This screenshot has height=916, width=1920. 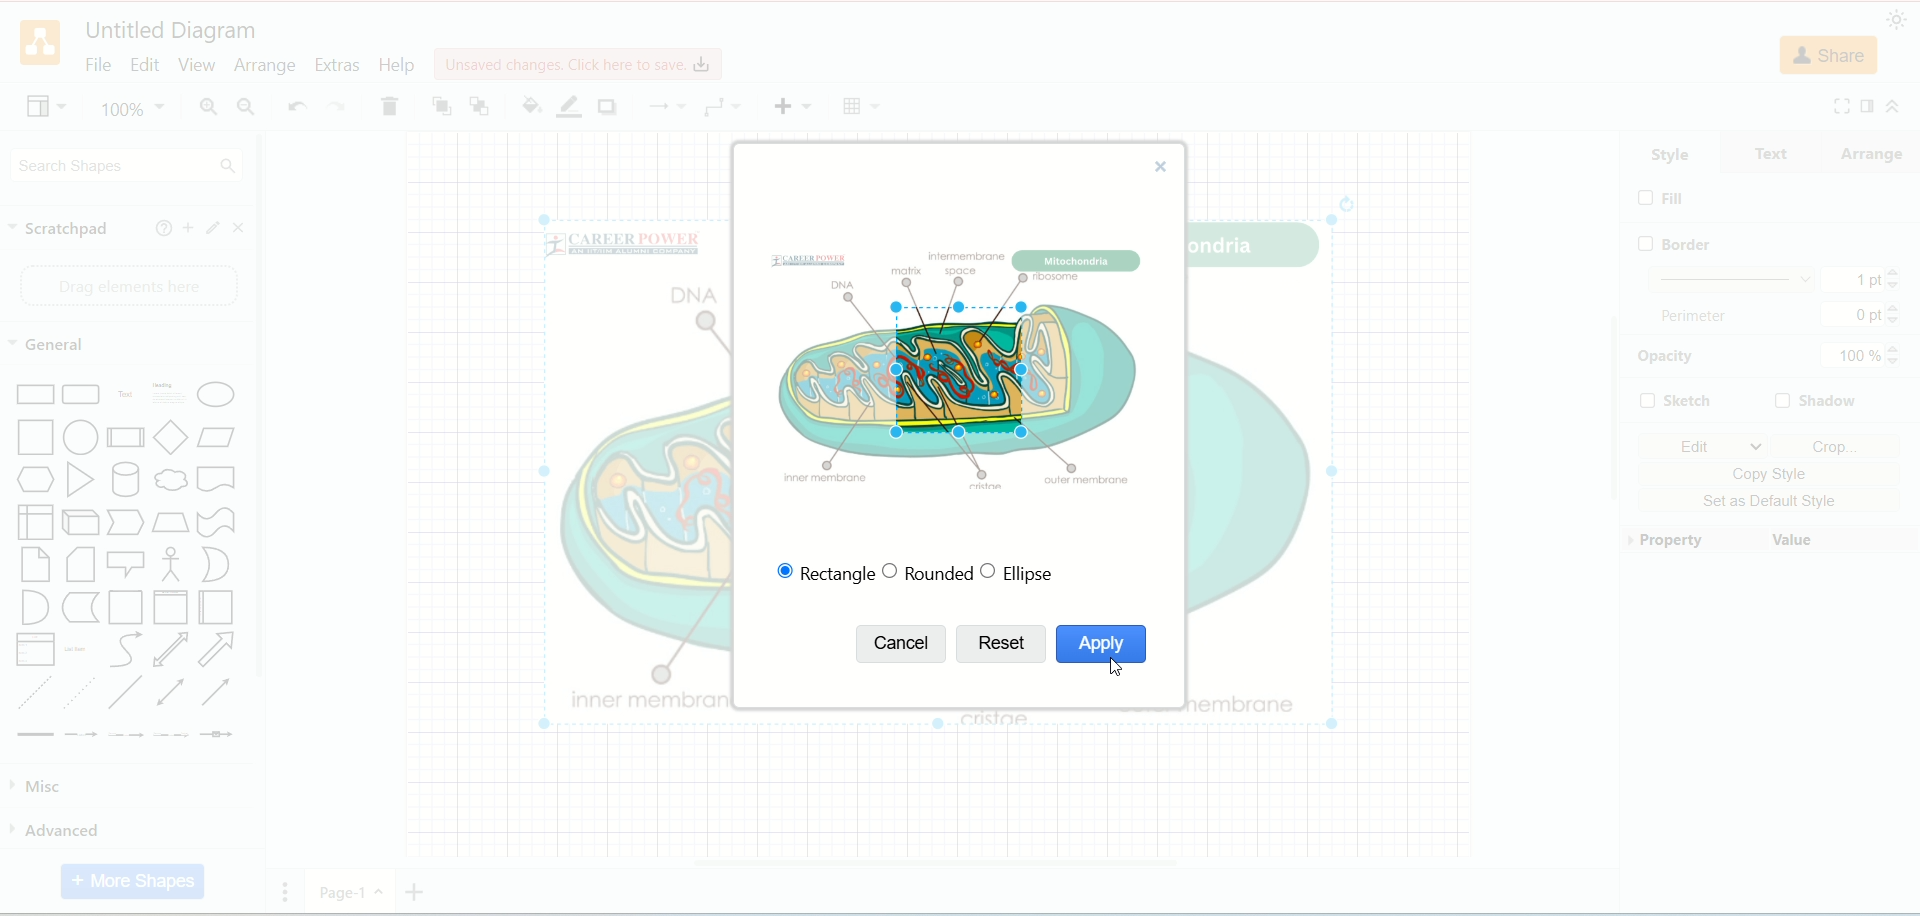 What do you see at coordinates (217, 395) in the screenshot?
I see `Ellipse` at bounding box center [217, 395].